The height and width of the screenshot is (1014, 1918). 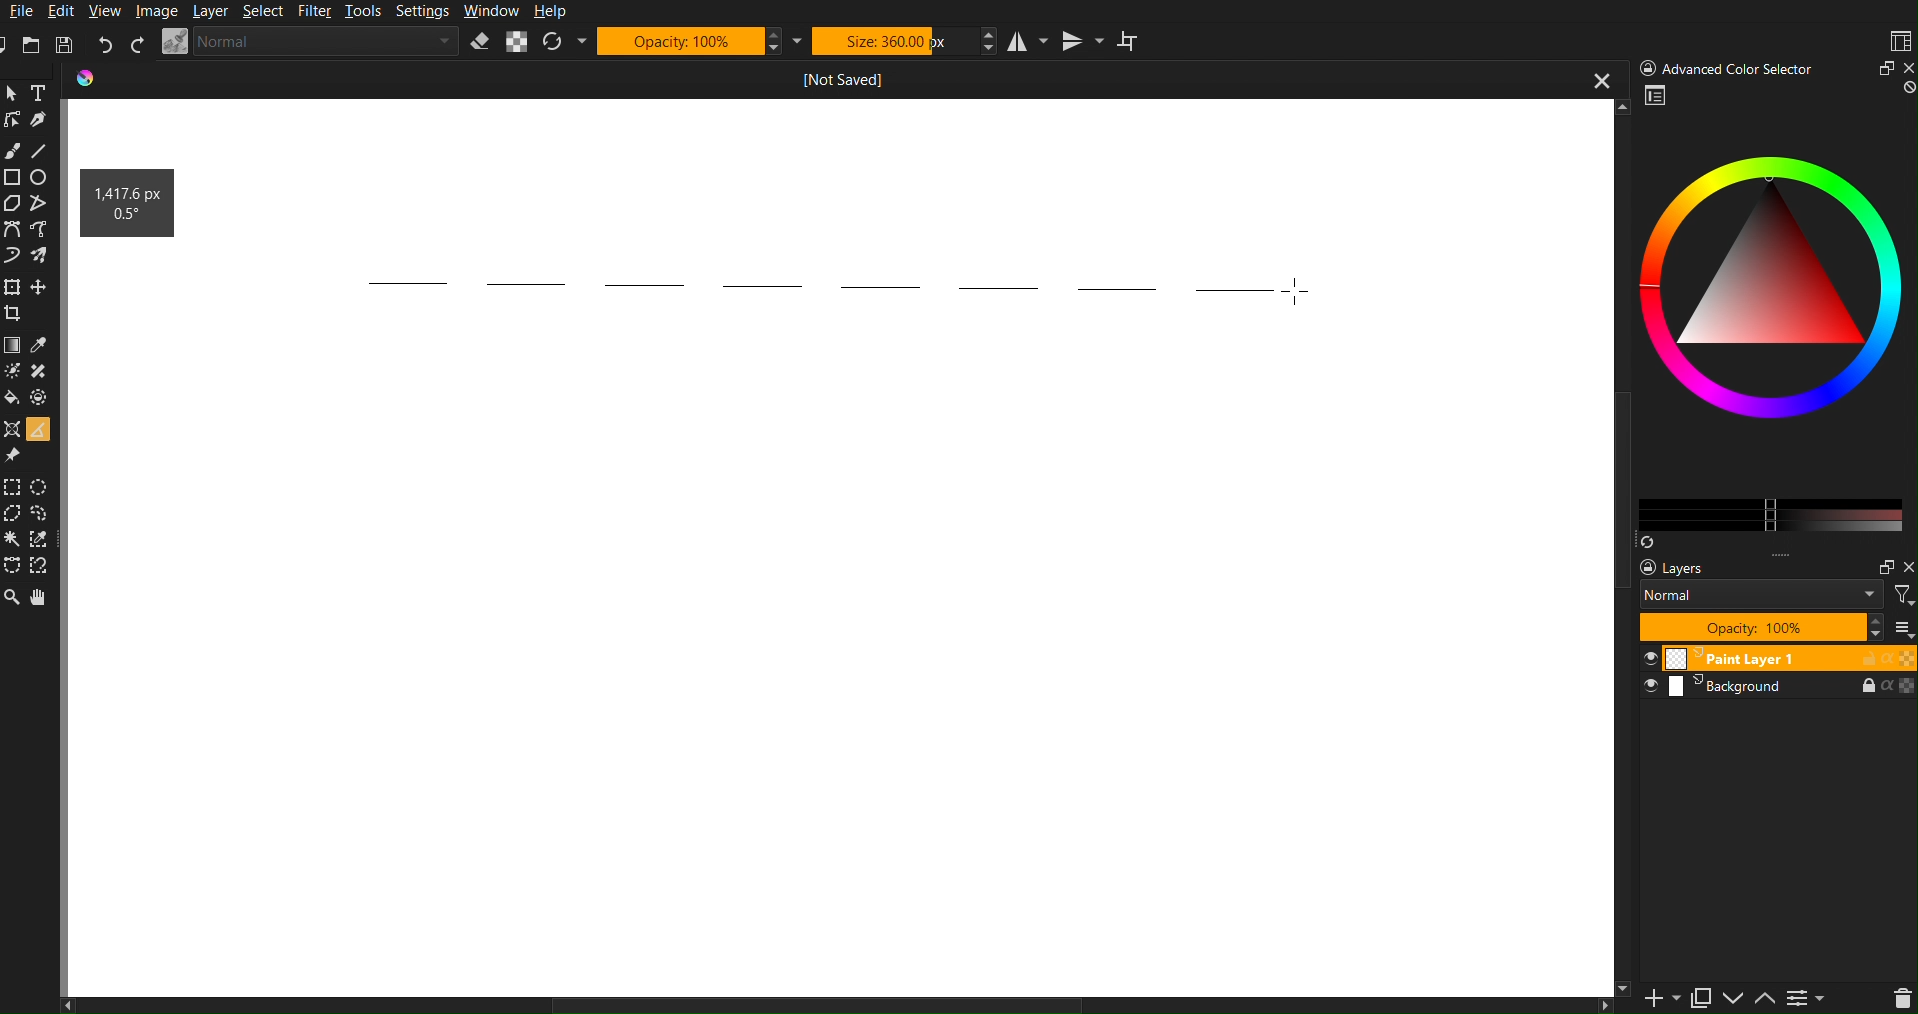 I want to click on Settings, so click(x=1815, y=997).